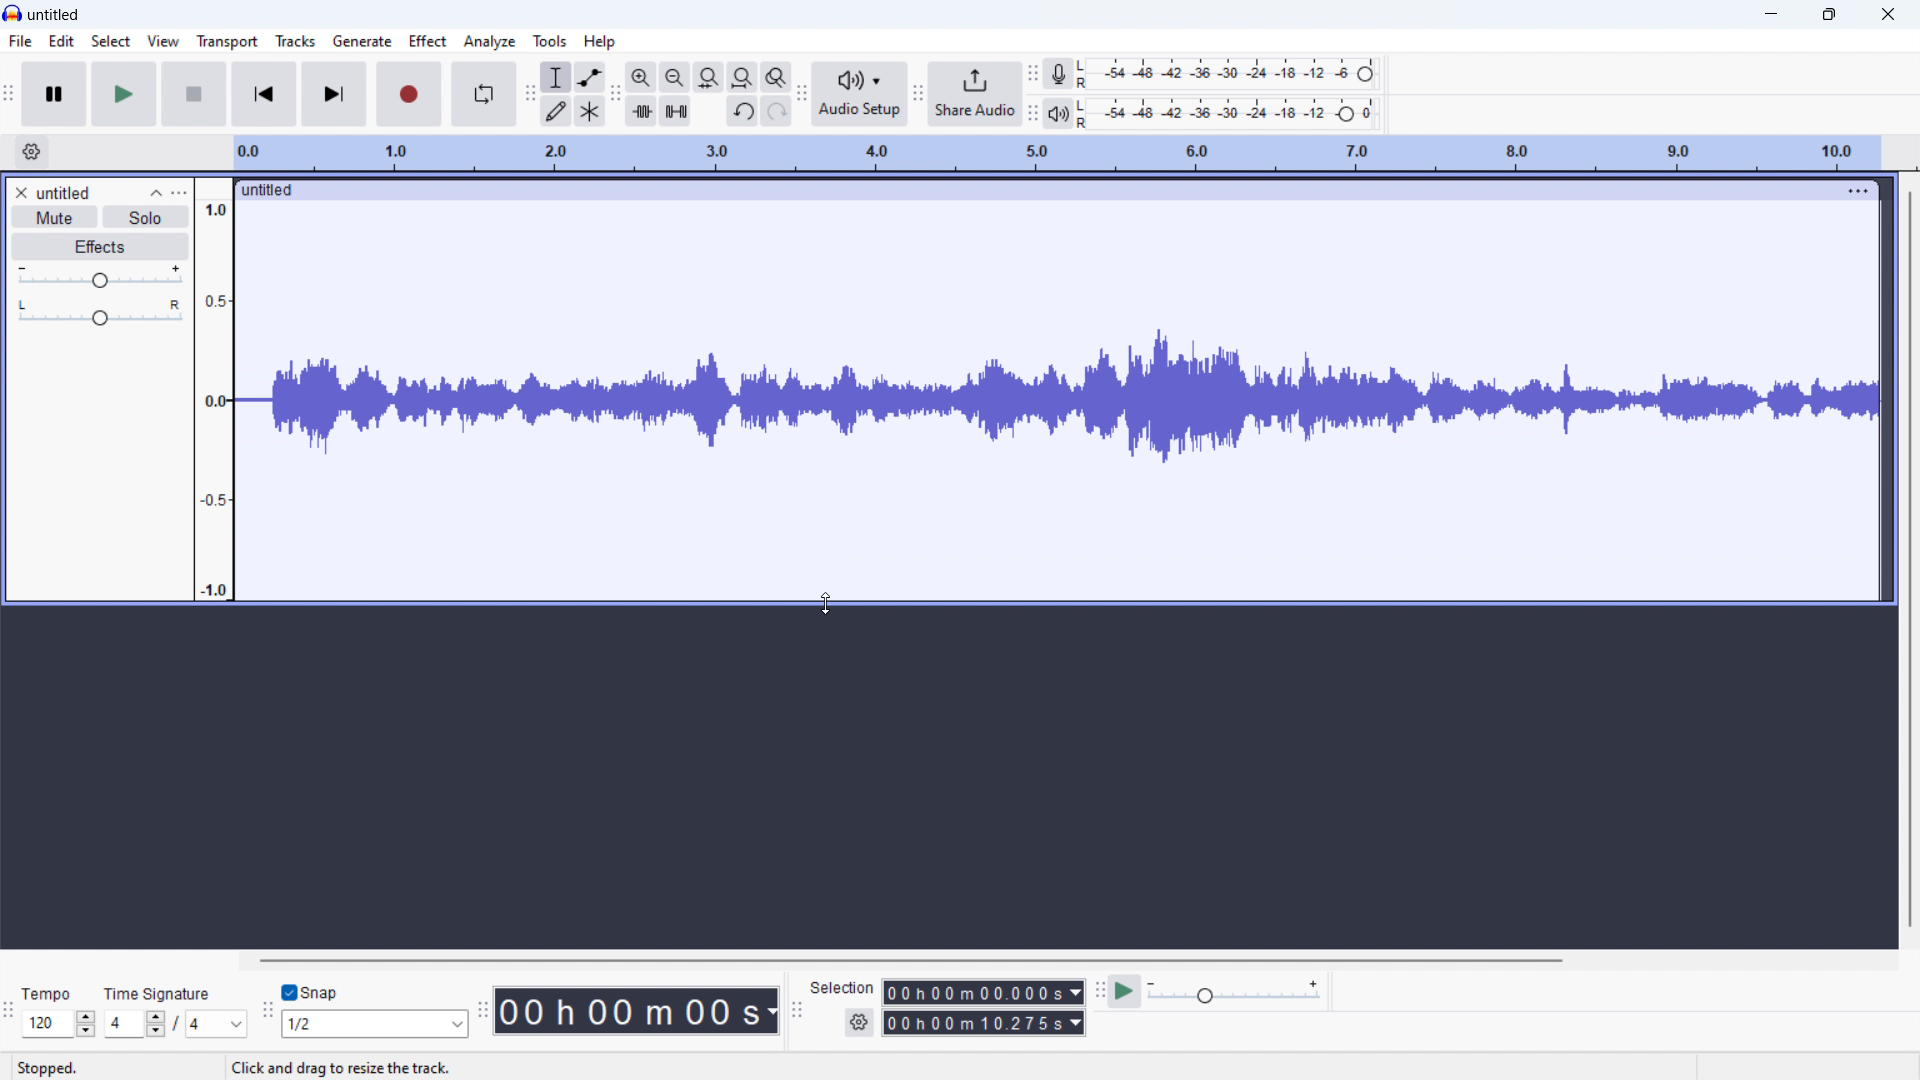 The height and width of the screenshot is (1080, 1920). I want to click on effects, so click(100, 248).